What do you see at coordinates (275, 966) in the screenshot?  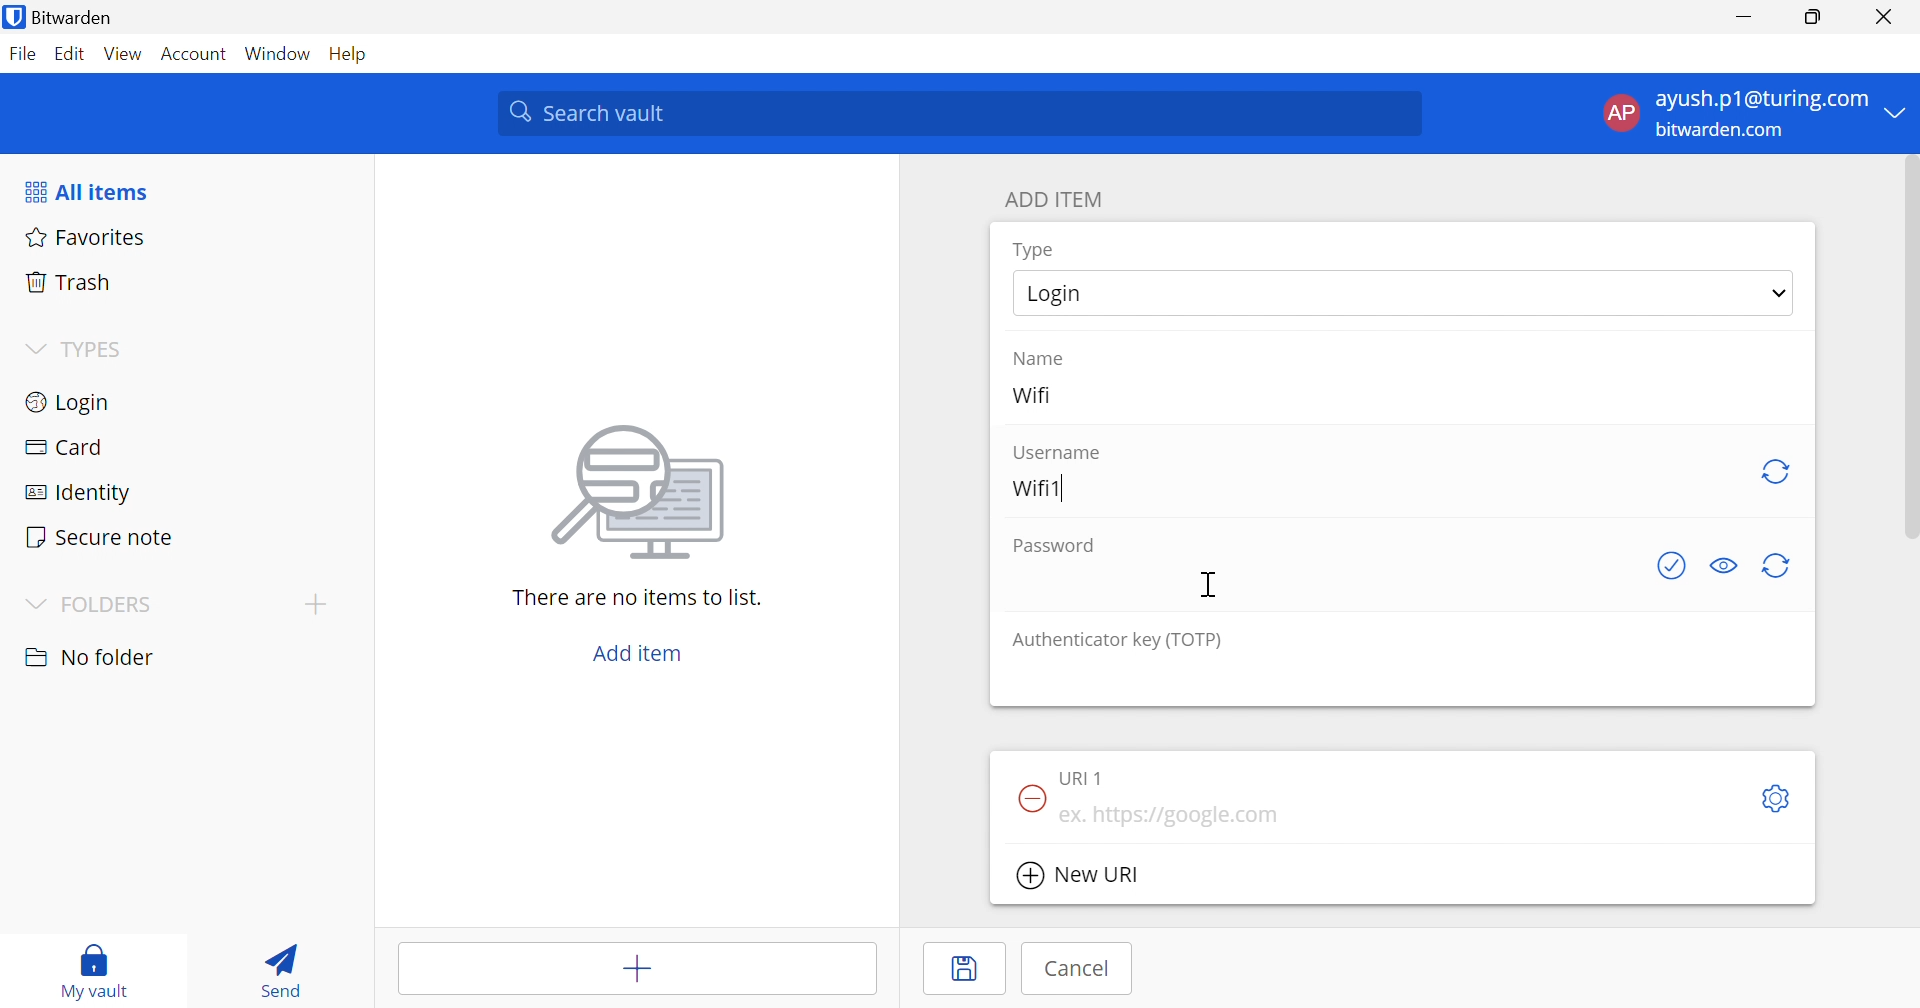 I see `Send` at bounding box center [275, 966].